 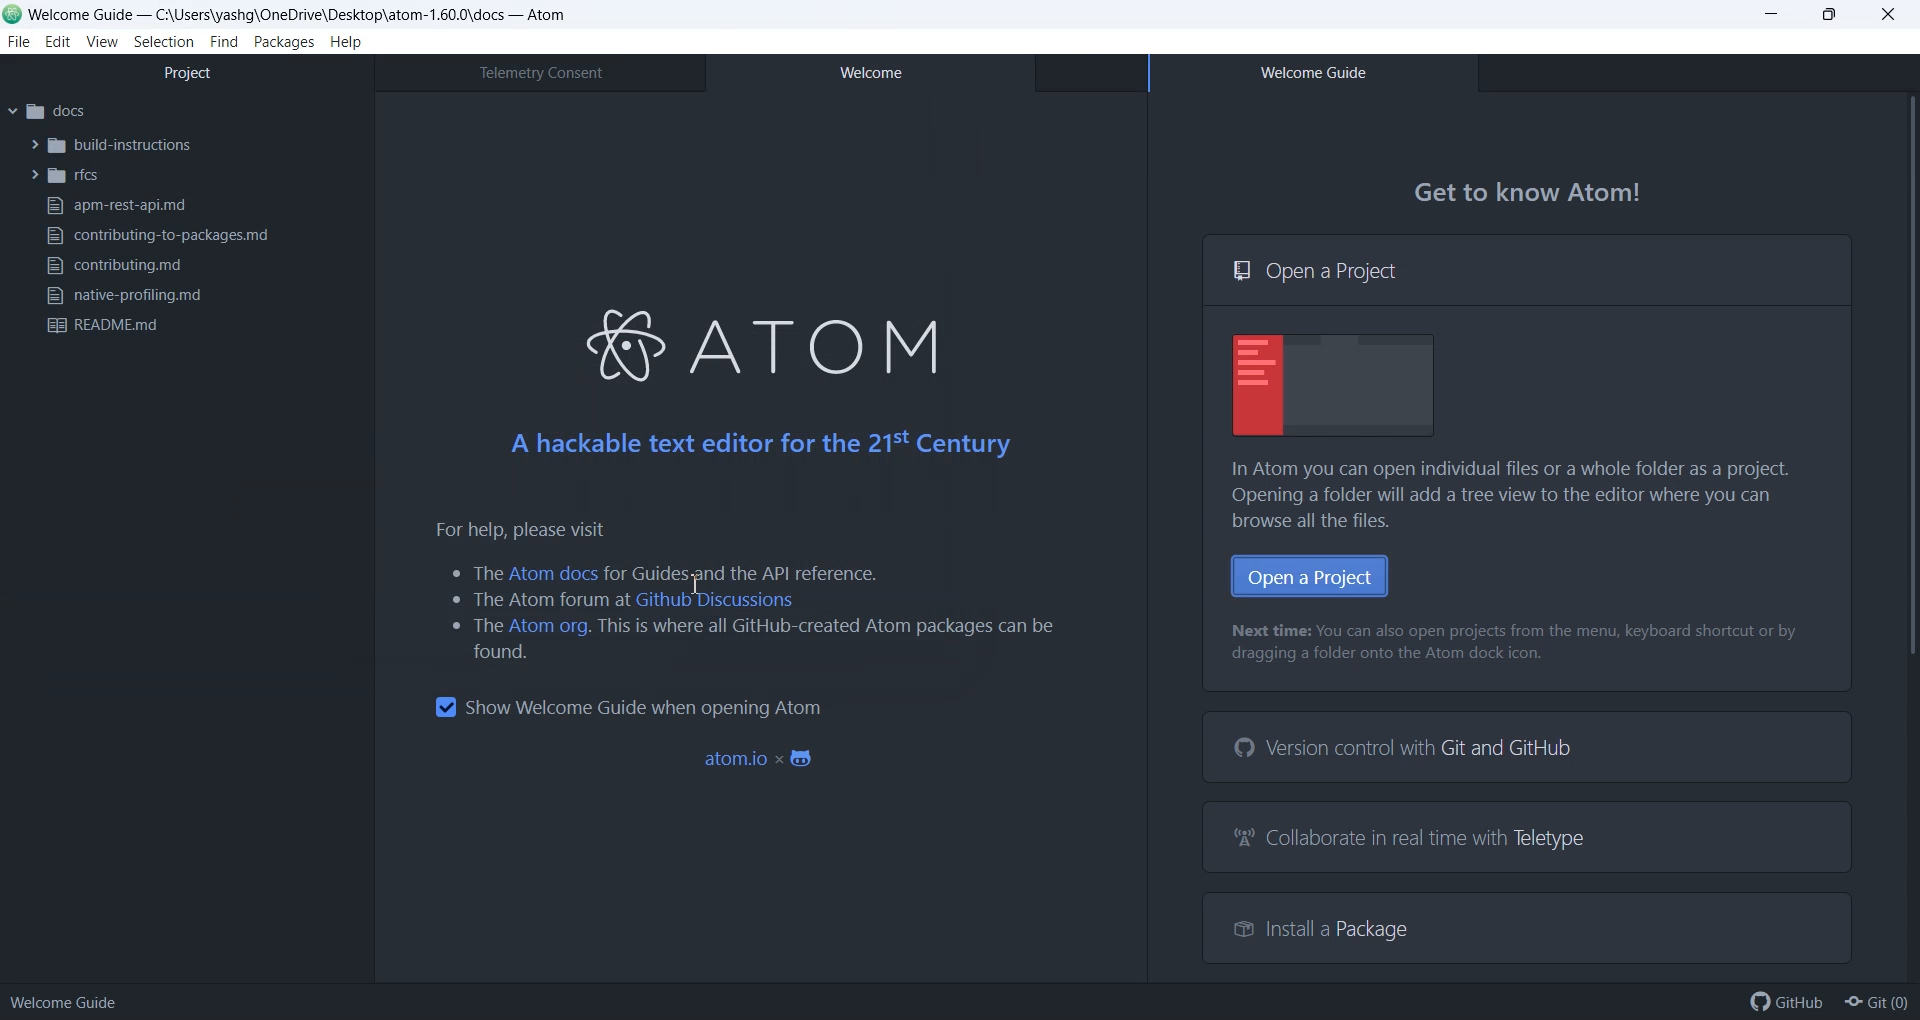 I want to click on Next time: You can also open projects from the menu, keyboard shortcut or by
dragging a folder onto the Atom dock icon., so click(x=1518, y=644).